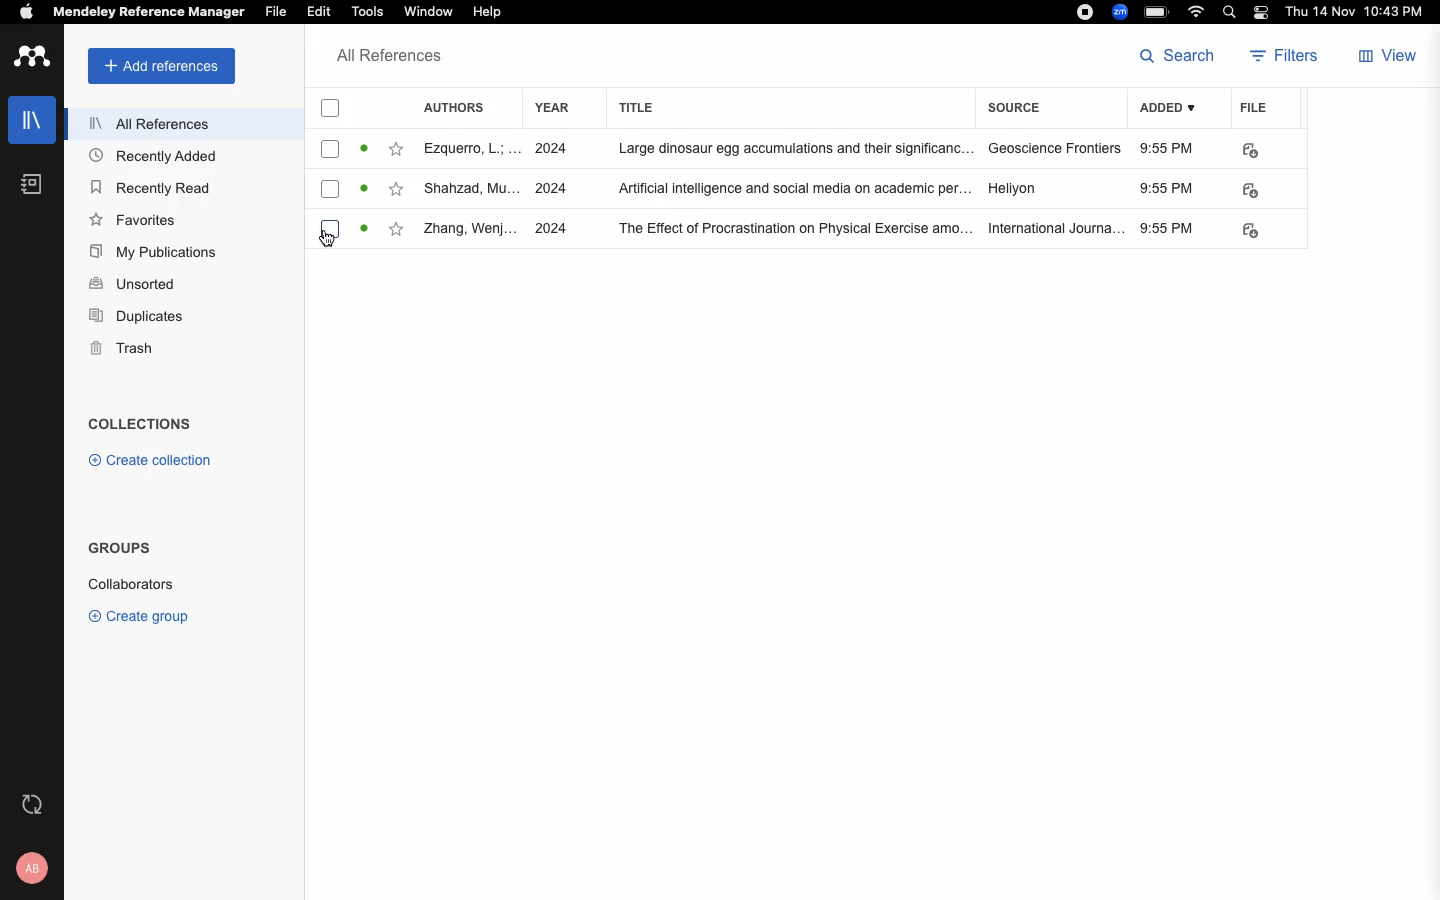 The width and height of the screenshot is (1440, 900). I want to click on Title, so click(792, 107).